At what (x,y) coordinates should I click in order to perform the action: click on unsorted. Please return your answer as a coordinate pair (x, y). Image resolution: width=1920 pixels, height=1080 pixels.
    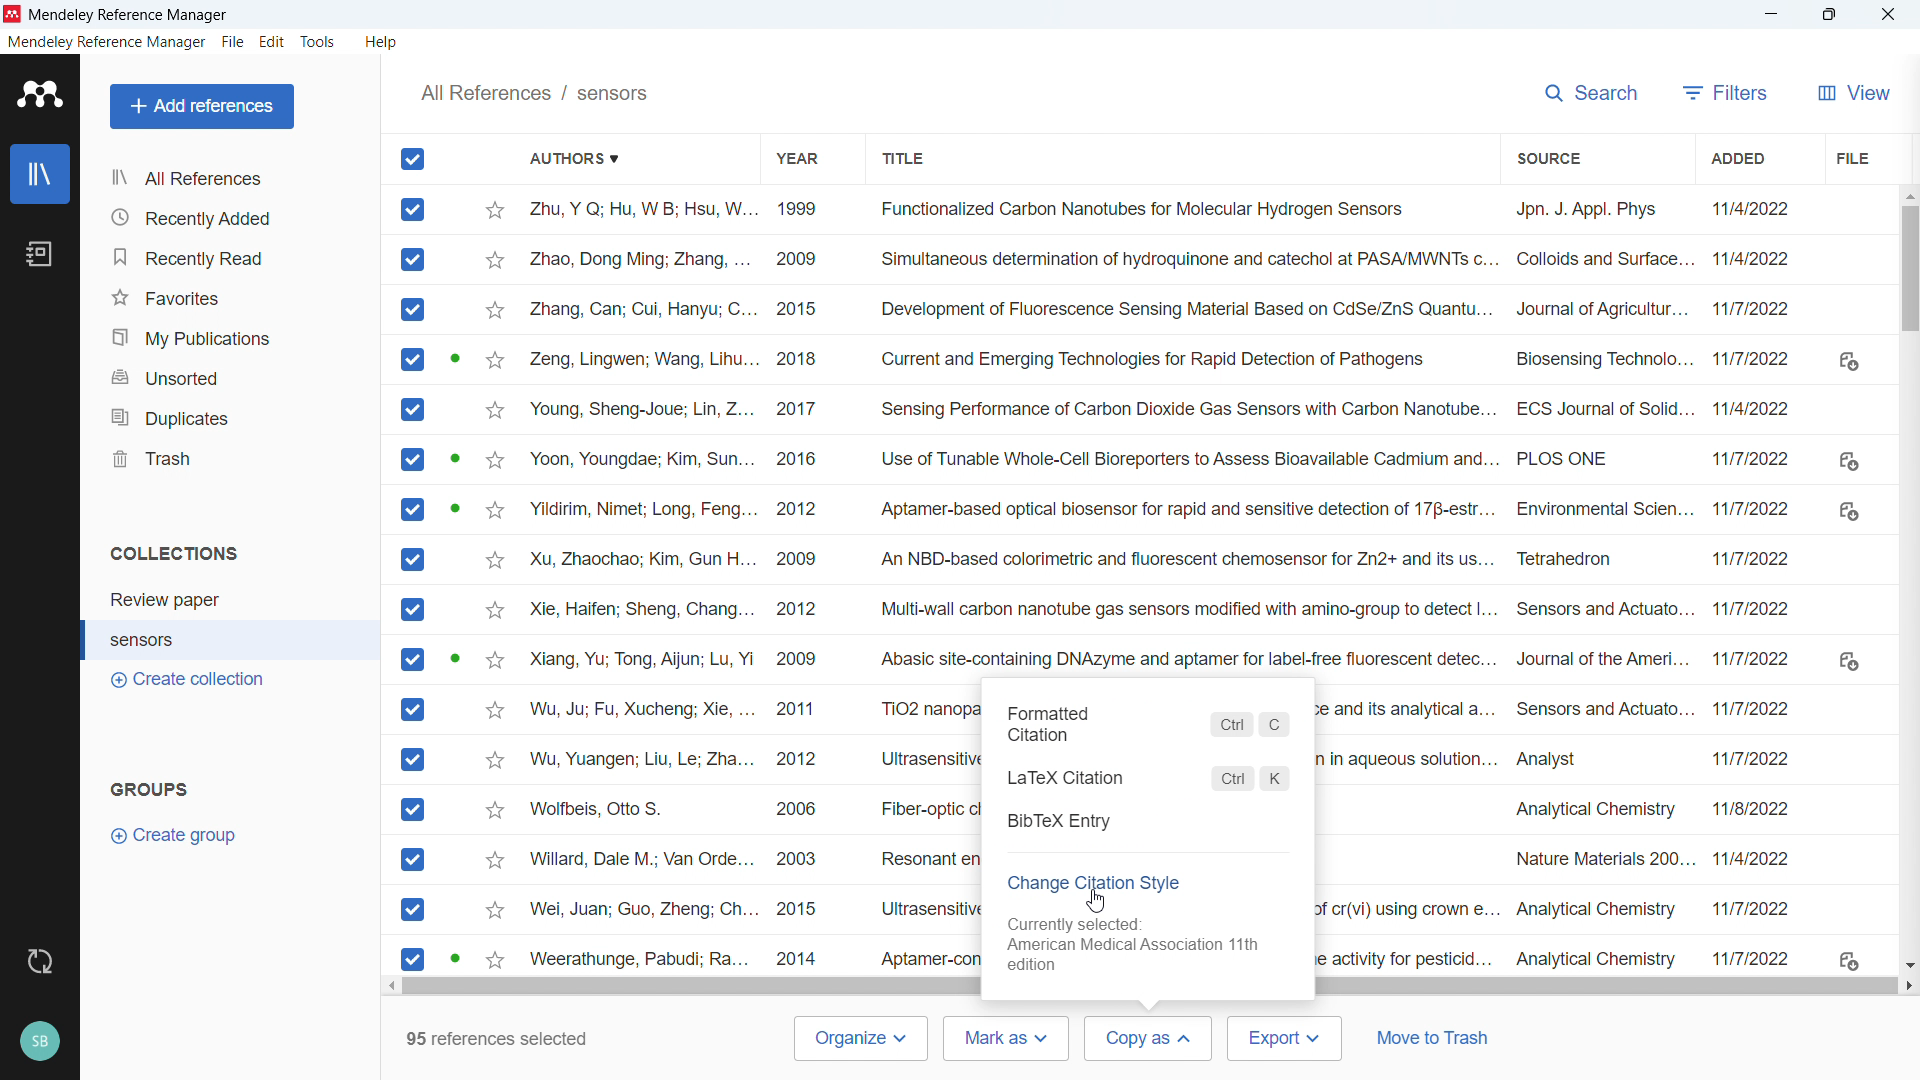
    Looking at the image, I should click on (230, 375).